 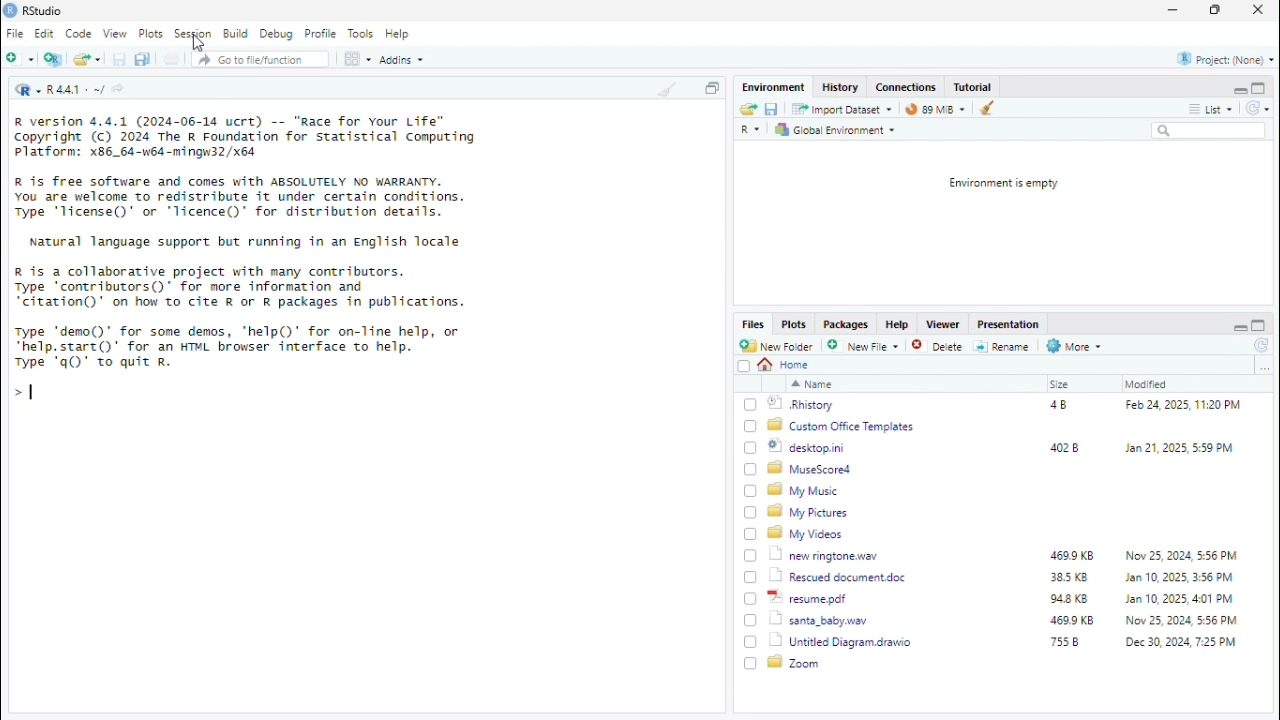 I want to click on Help, so click(x=899, y=325).